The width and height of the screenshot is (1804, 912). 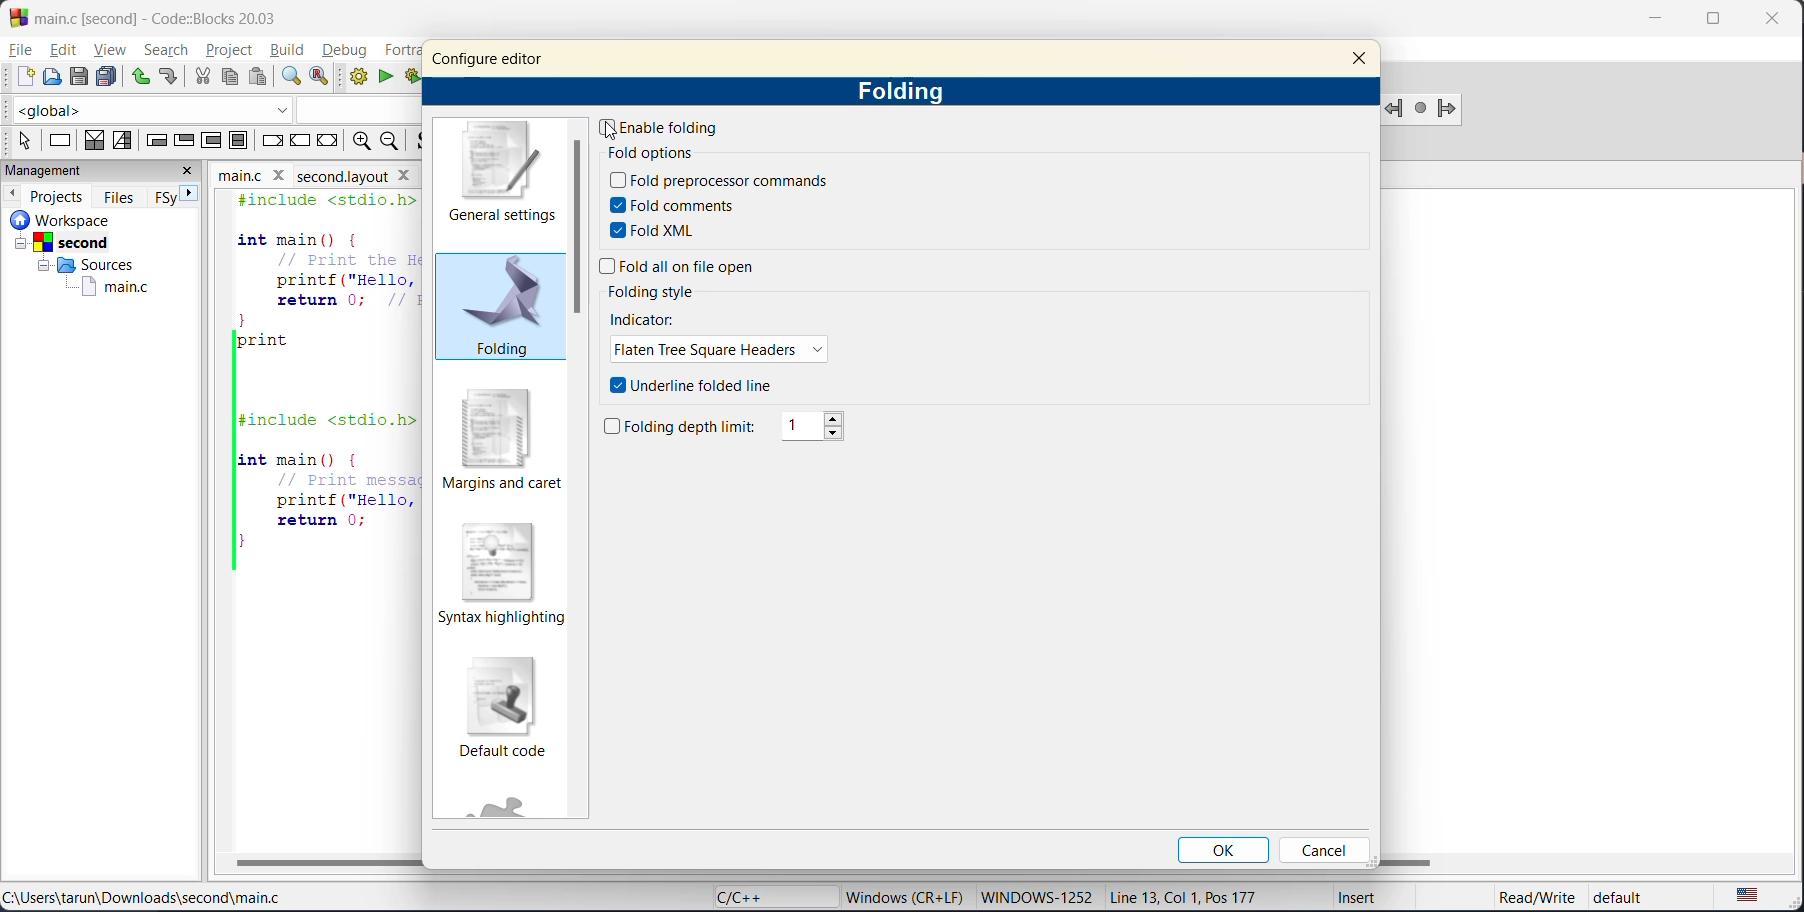 What do you see at coordinates (327, 863) in the screenshot?
I see `horizontal scroll bar` at bounding box center [327, 863].